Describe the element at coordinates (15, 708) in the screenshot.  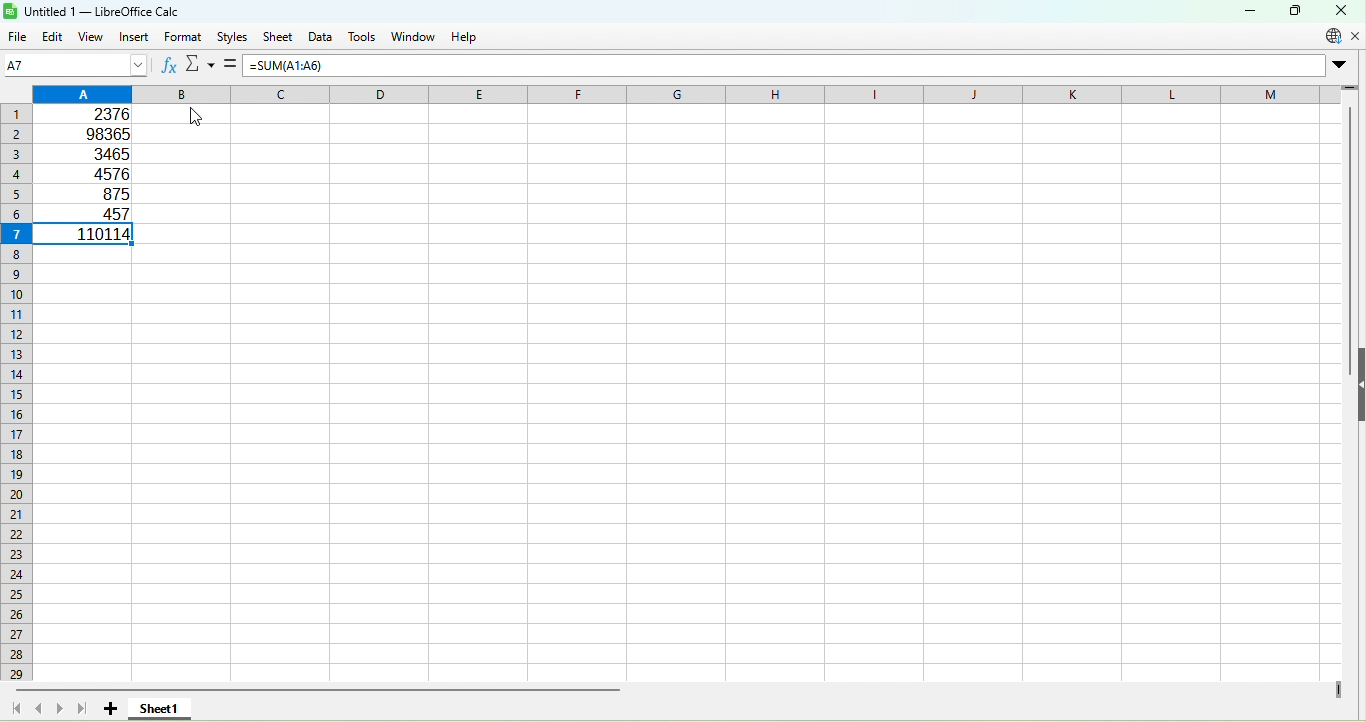
I see `Scroll to first sheet` at that location.